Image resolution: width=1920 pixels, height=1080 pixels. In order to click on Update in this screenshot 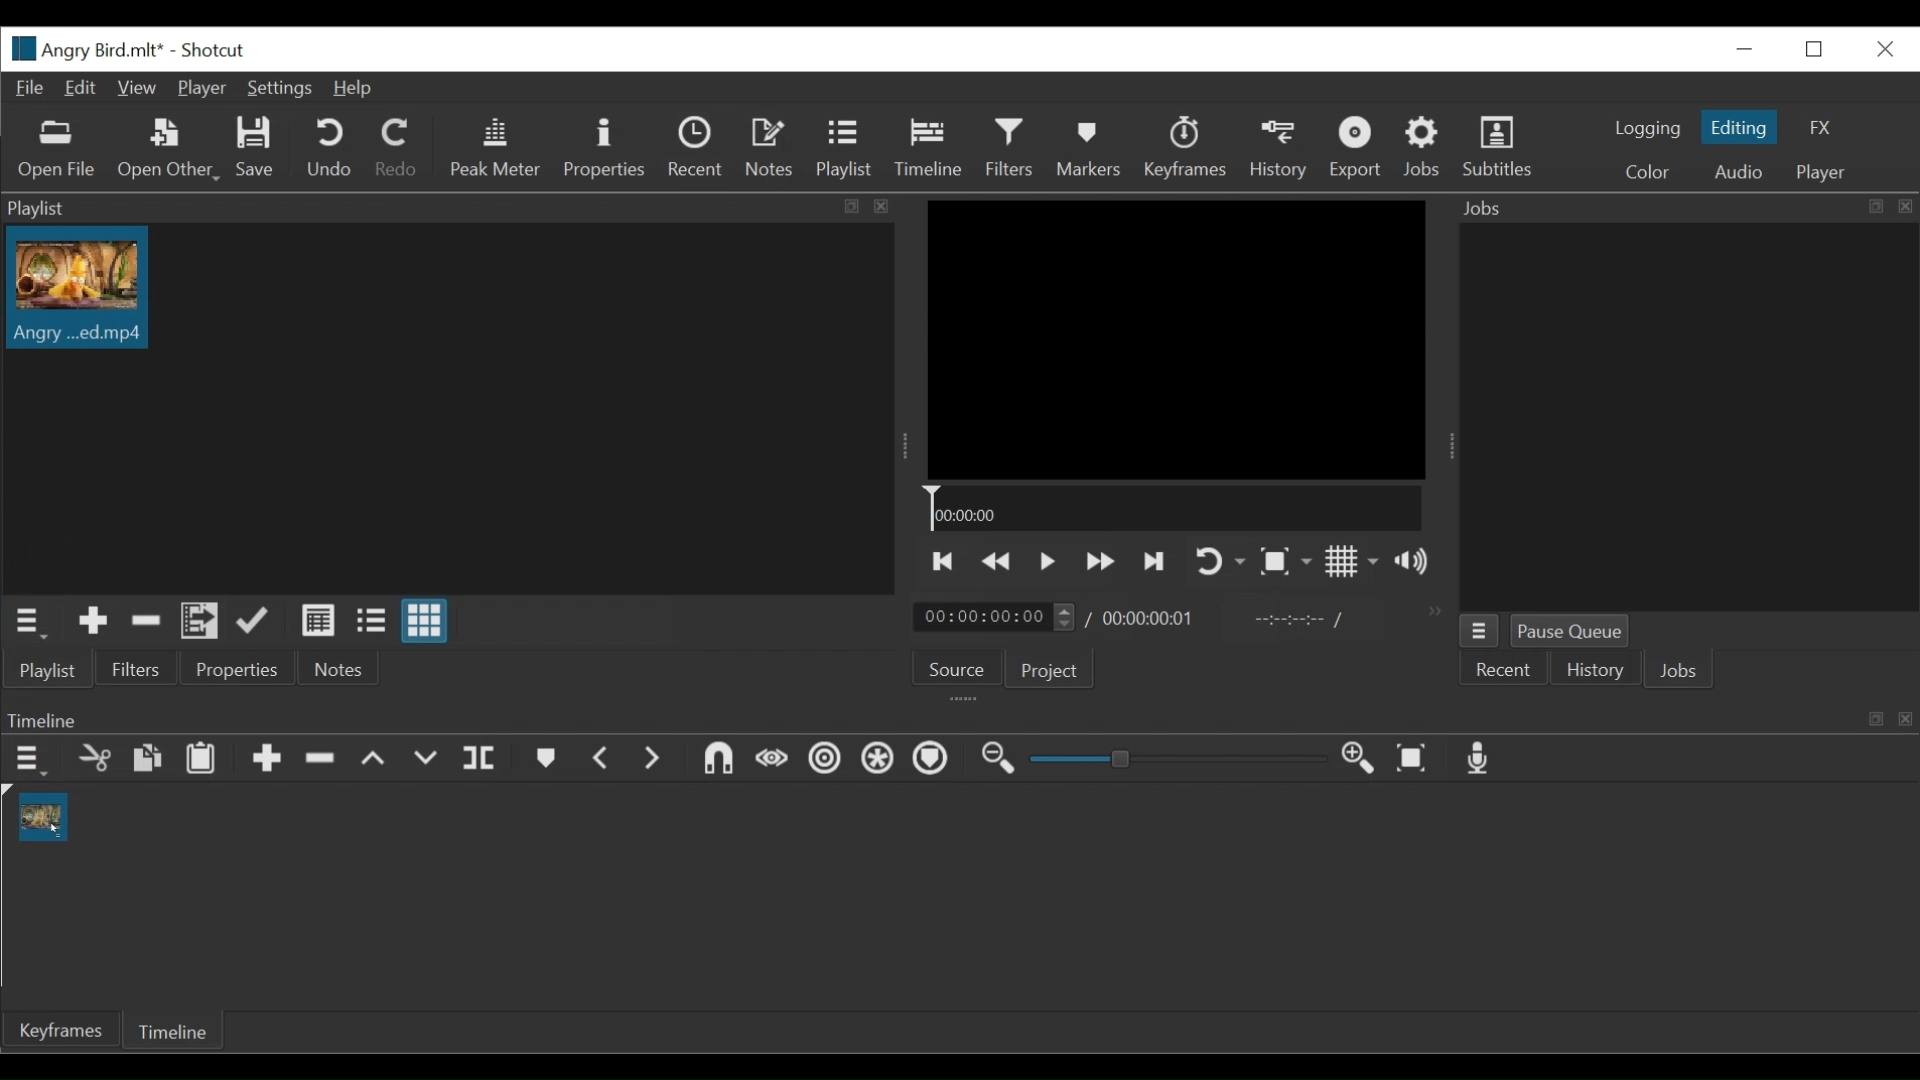, I will do `click(253, 621)`.